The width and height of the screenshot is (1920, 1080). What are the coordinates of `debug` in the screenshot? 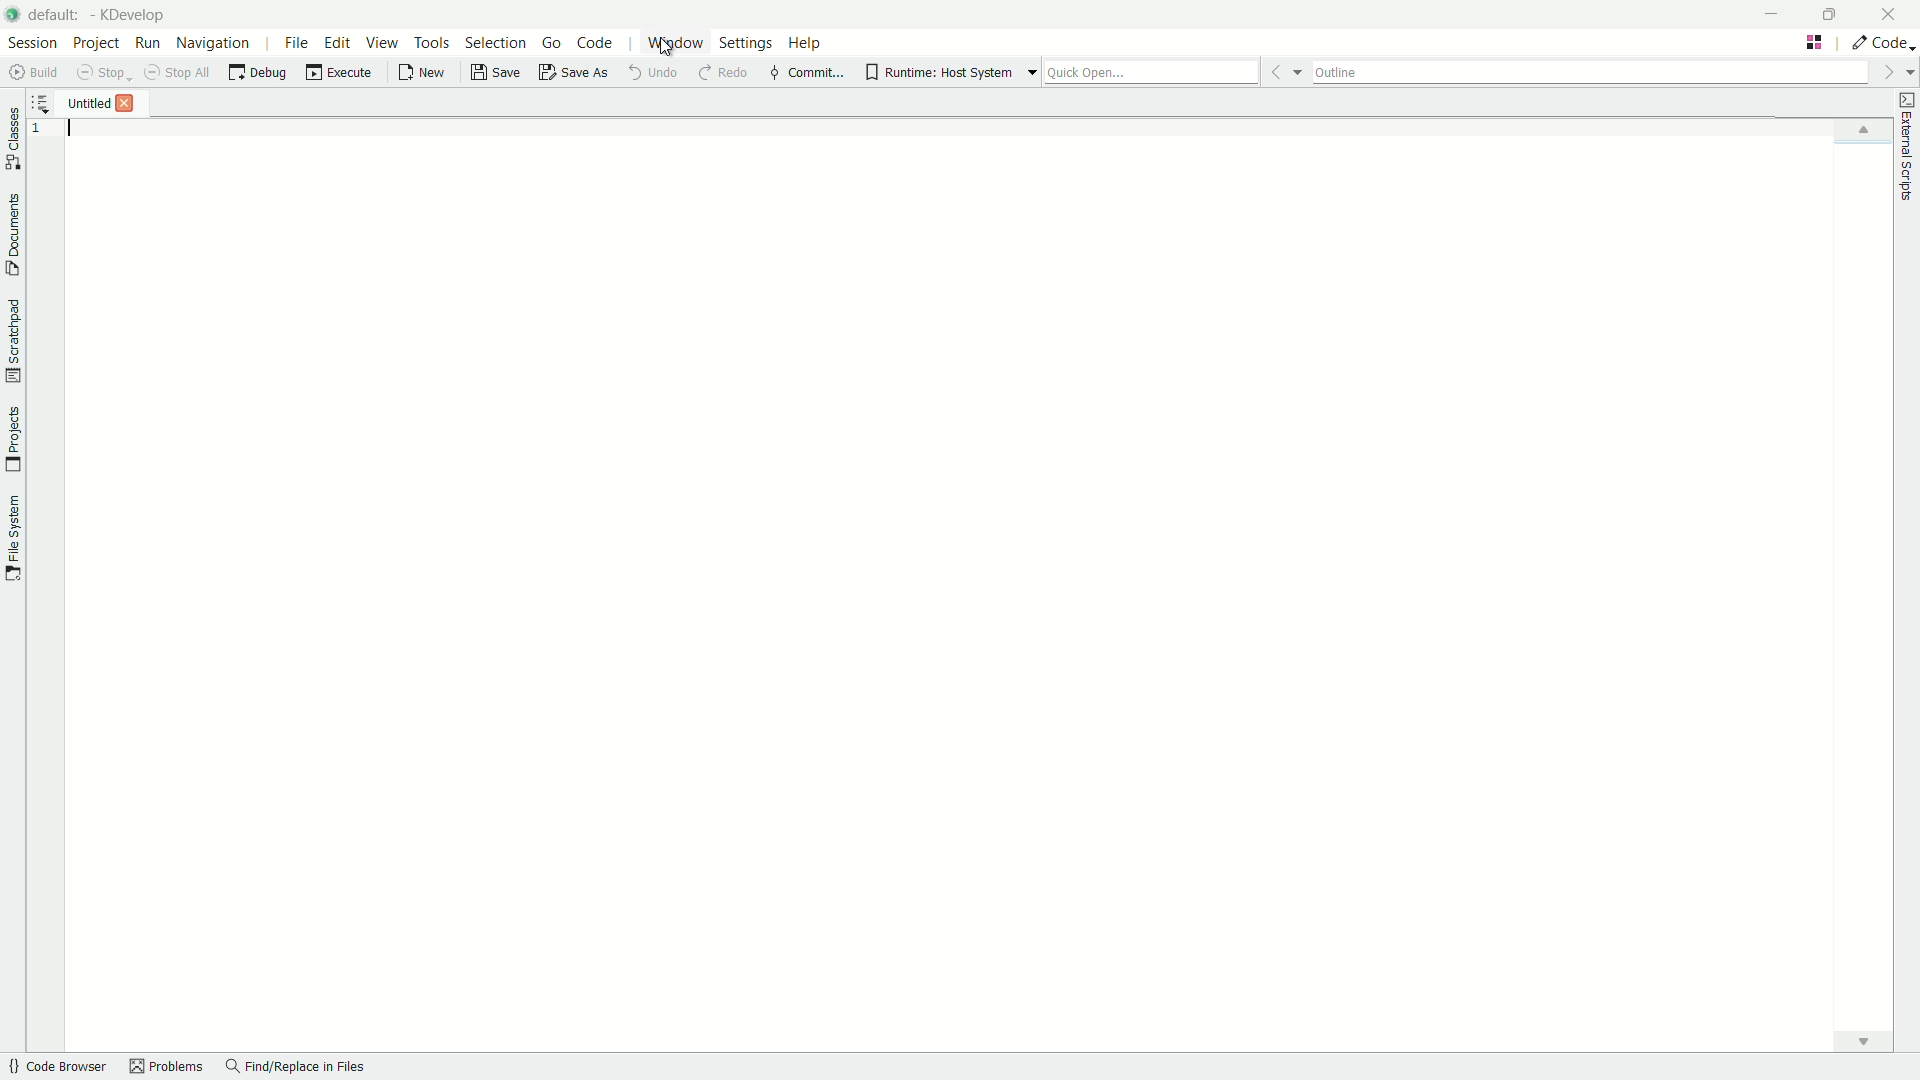 It's located at (257, 73).